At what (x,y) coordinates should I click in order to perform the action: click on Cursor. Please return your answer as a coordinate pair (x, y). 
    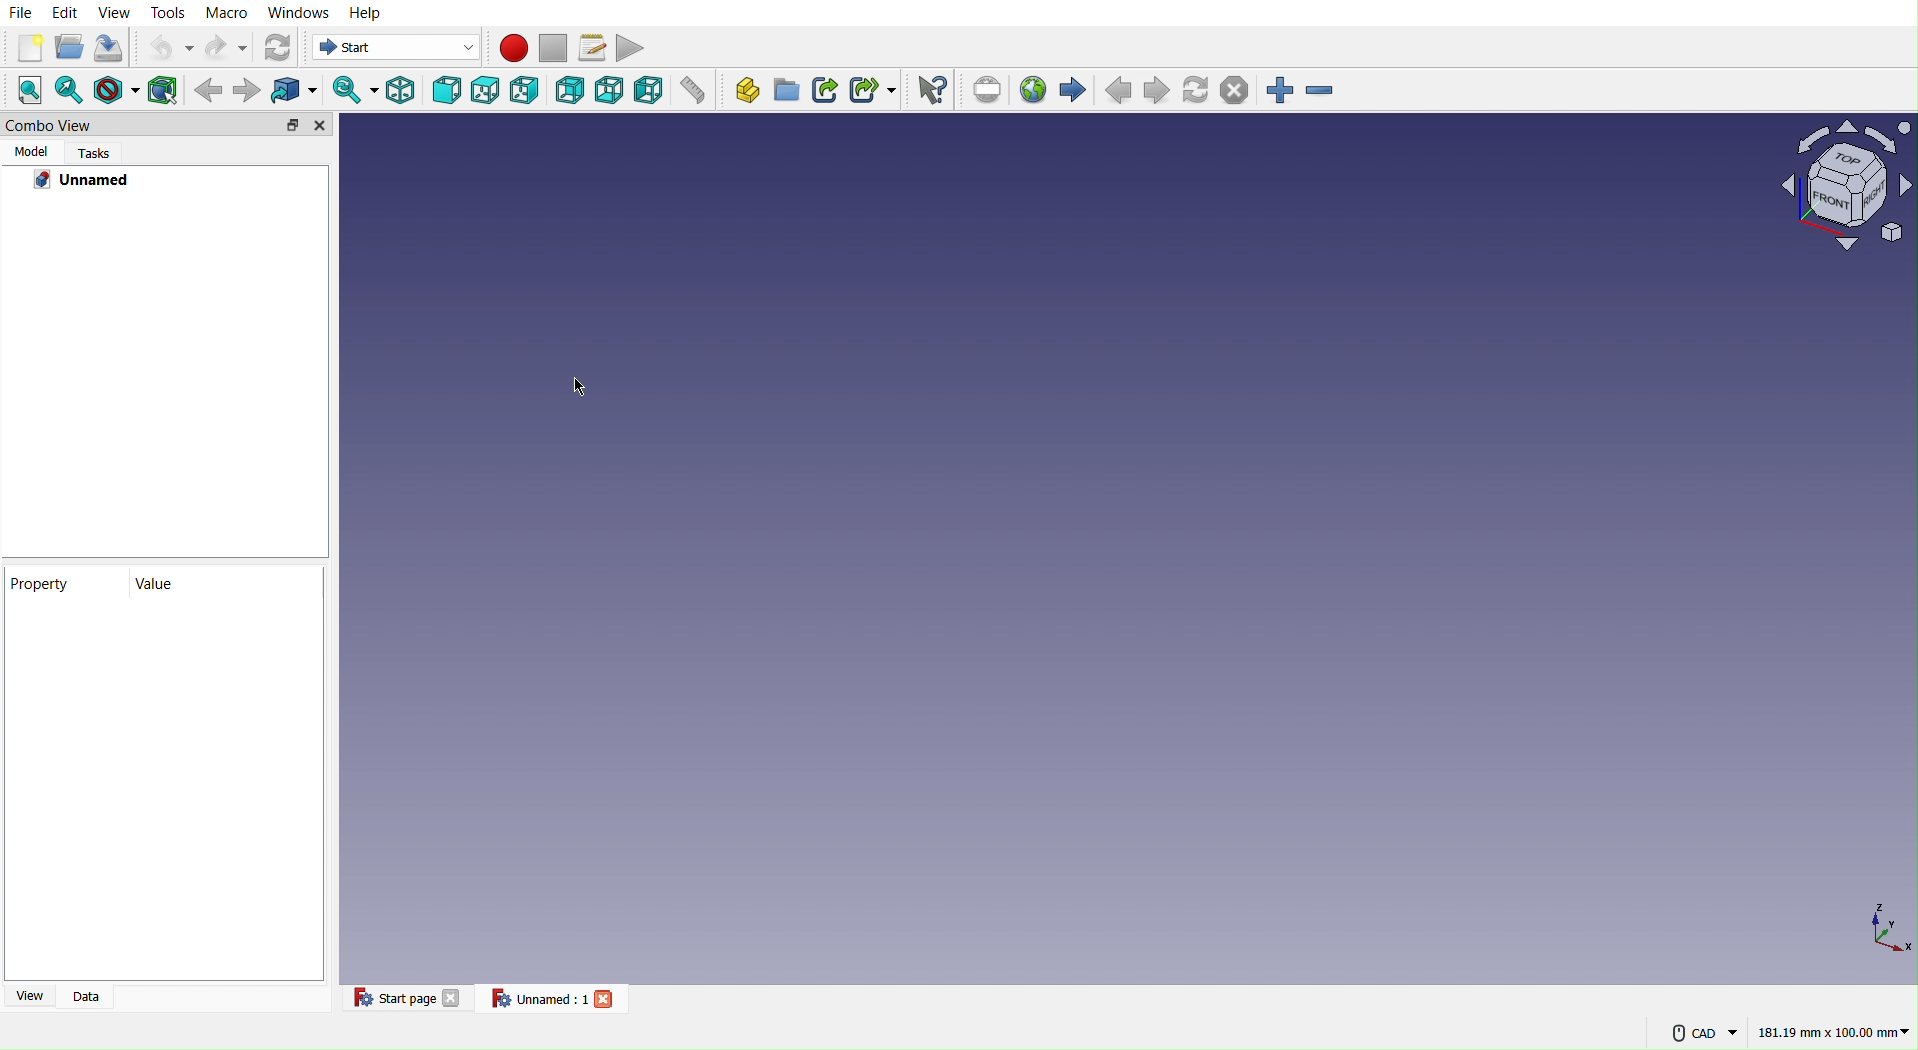
    Looking at the image, I should click on (576, 388).